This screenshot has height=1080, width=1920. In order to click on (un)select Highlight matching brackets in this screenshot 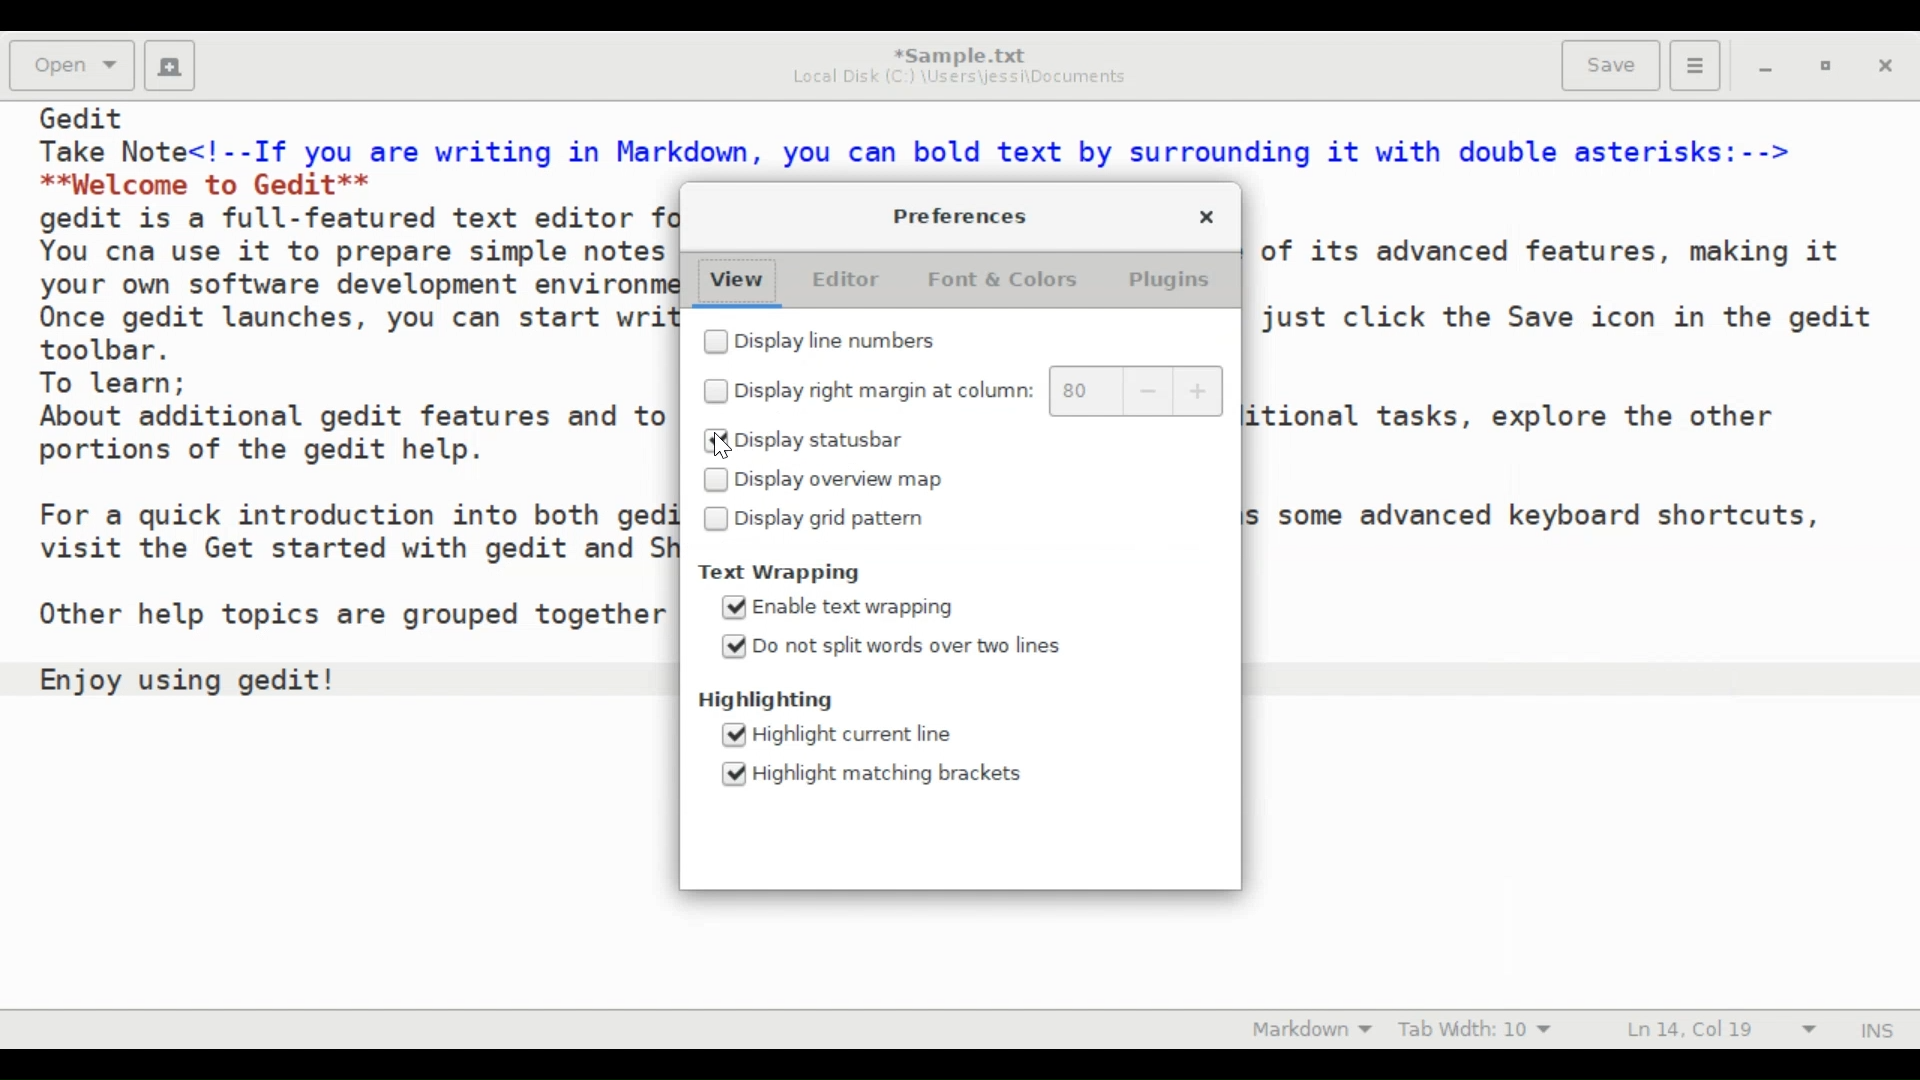, I will do `click(881, 775)`.